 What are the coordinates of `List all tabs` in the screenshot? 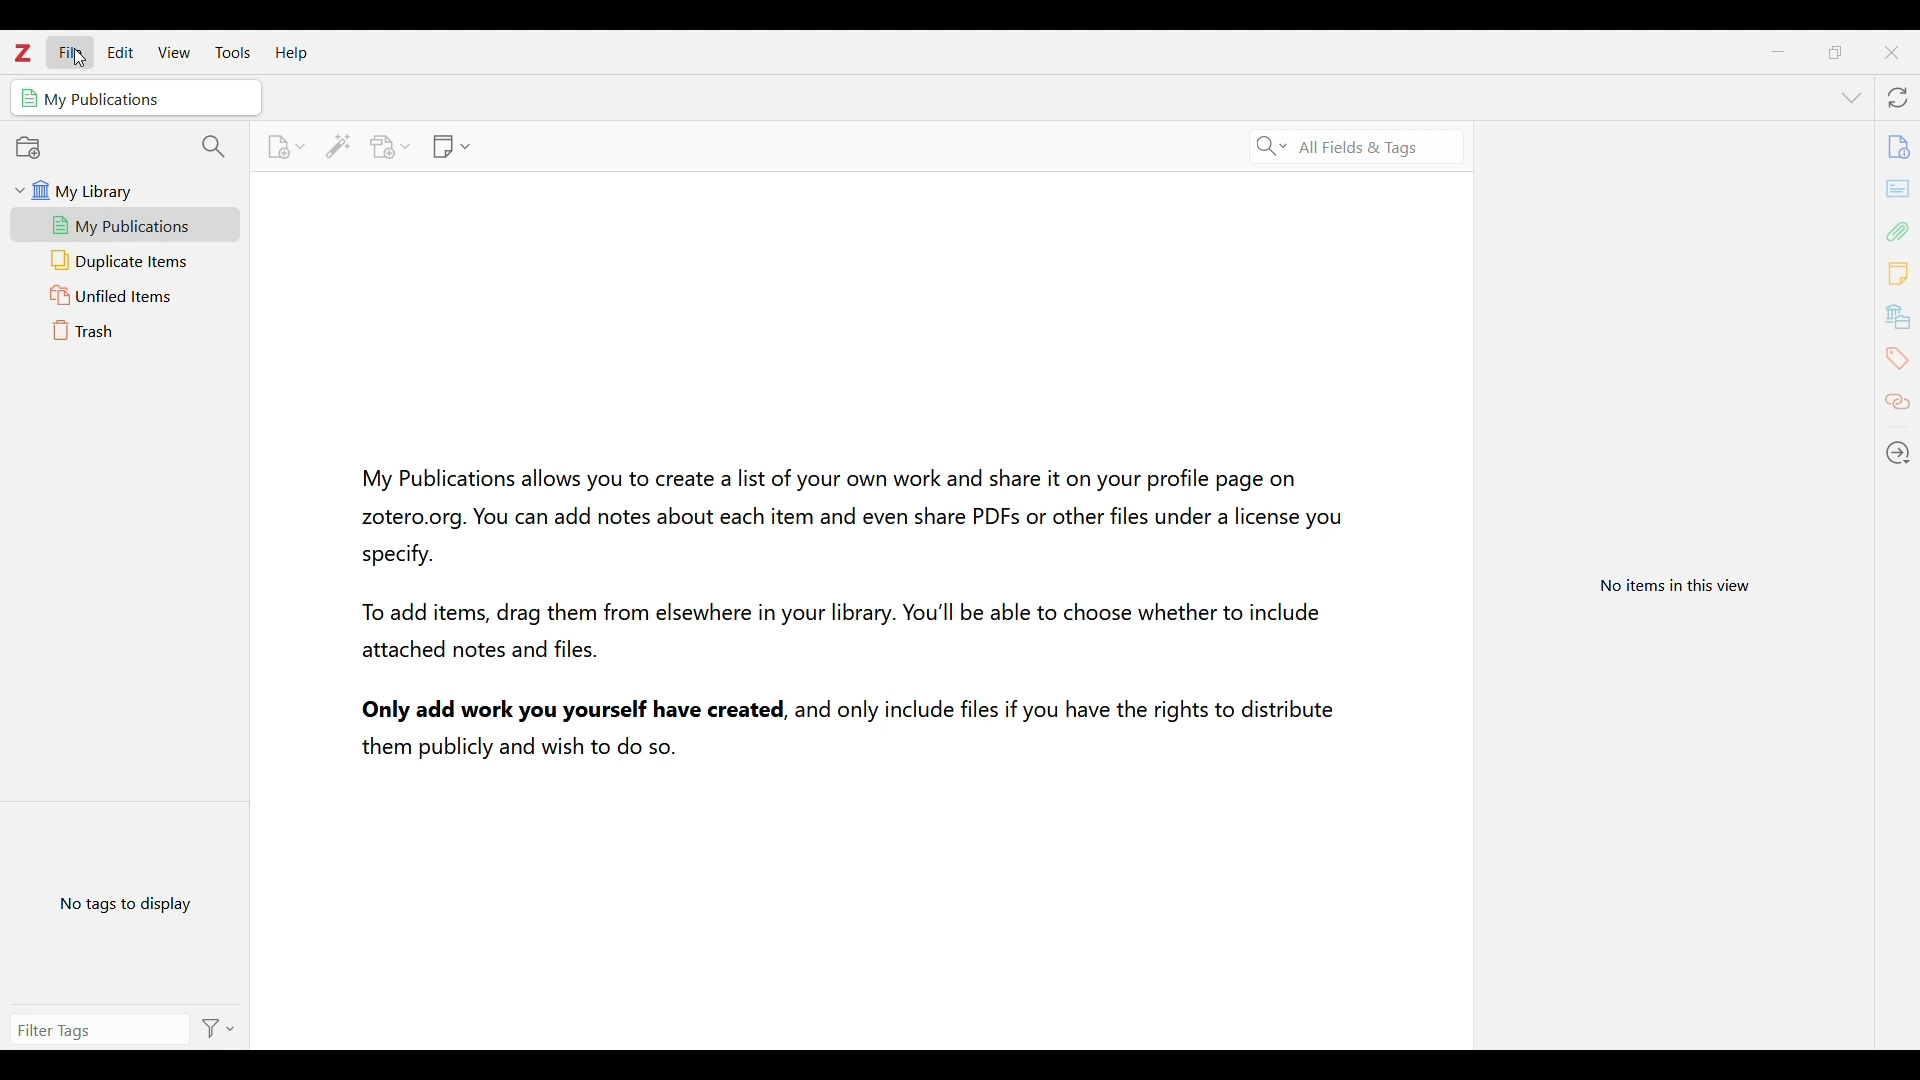 It's located at (1850, 97).